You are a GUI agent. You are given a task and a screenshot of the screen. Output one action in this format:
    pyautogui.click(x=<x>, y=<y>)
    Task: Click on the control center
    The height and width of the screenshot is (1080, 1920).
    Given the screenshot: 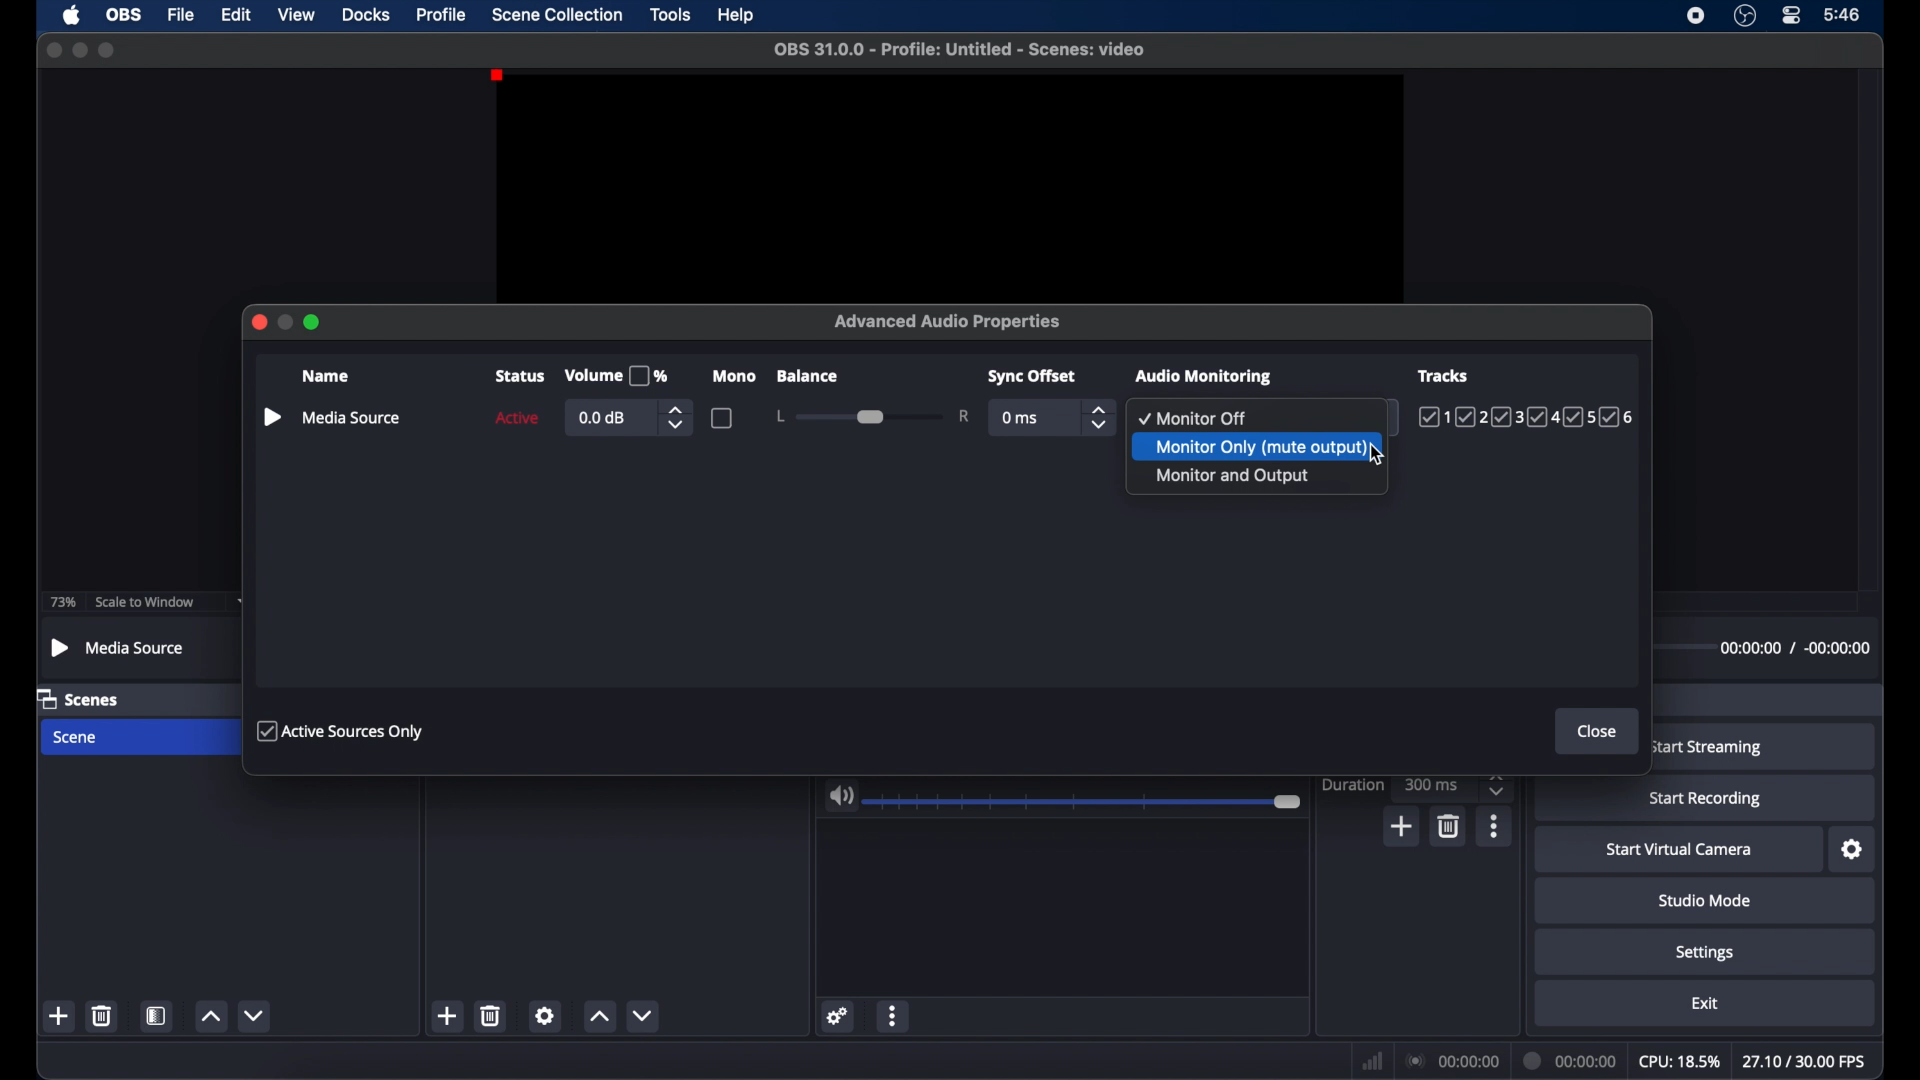 What is the action you would take?
    pyautogui.click(x=1792, y=16)
    